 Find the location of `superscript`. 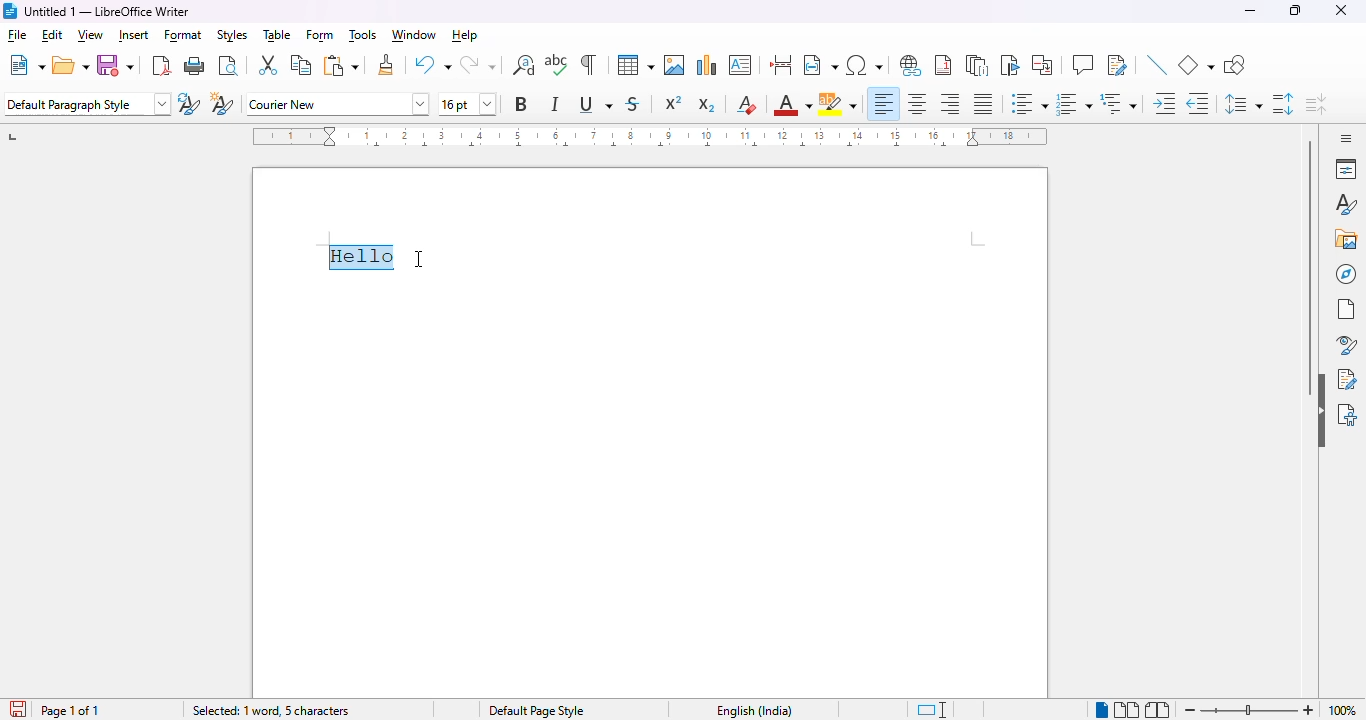

superscript is located at coordinates (674, 103).